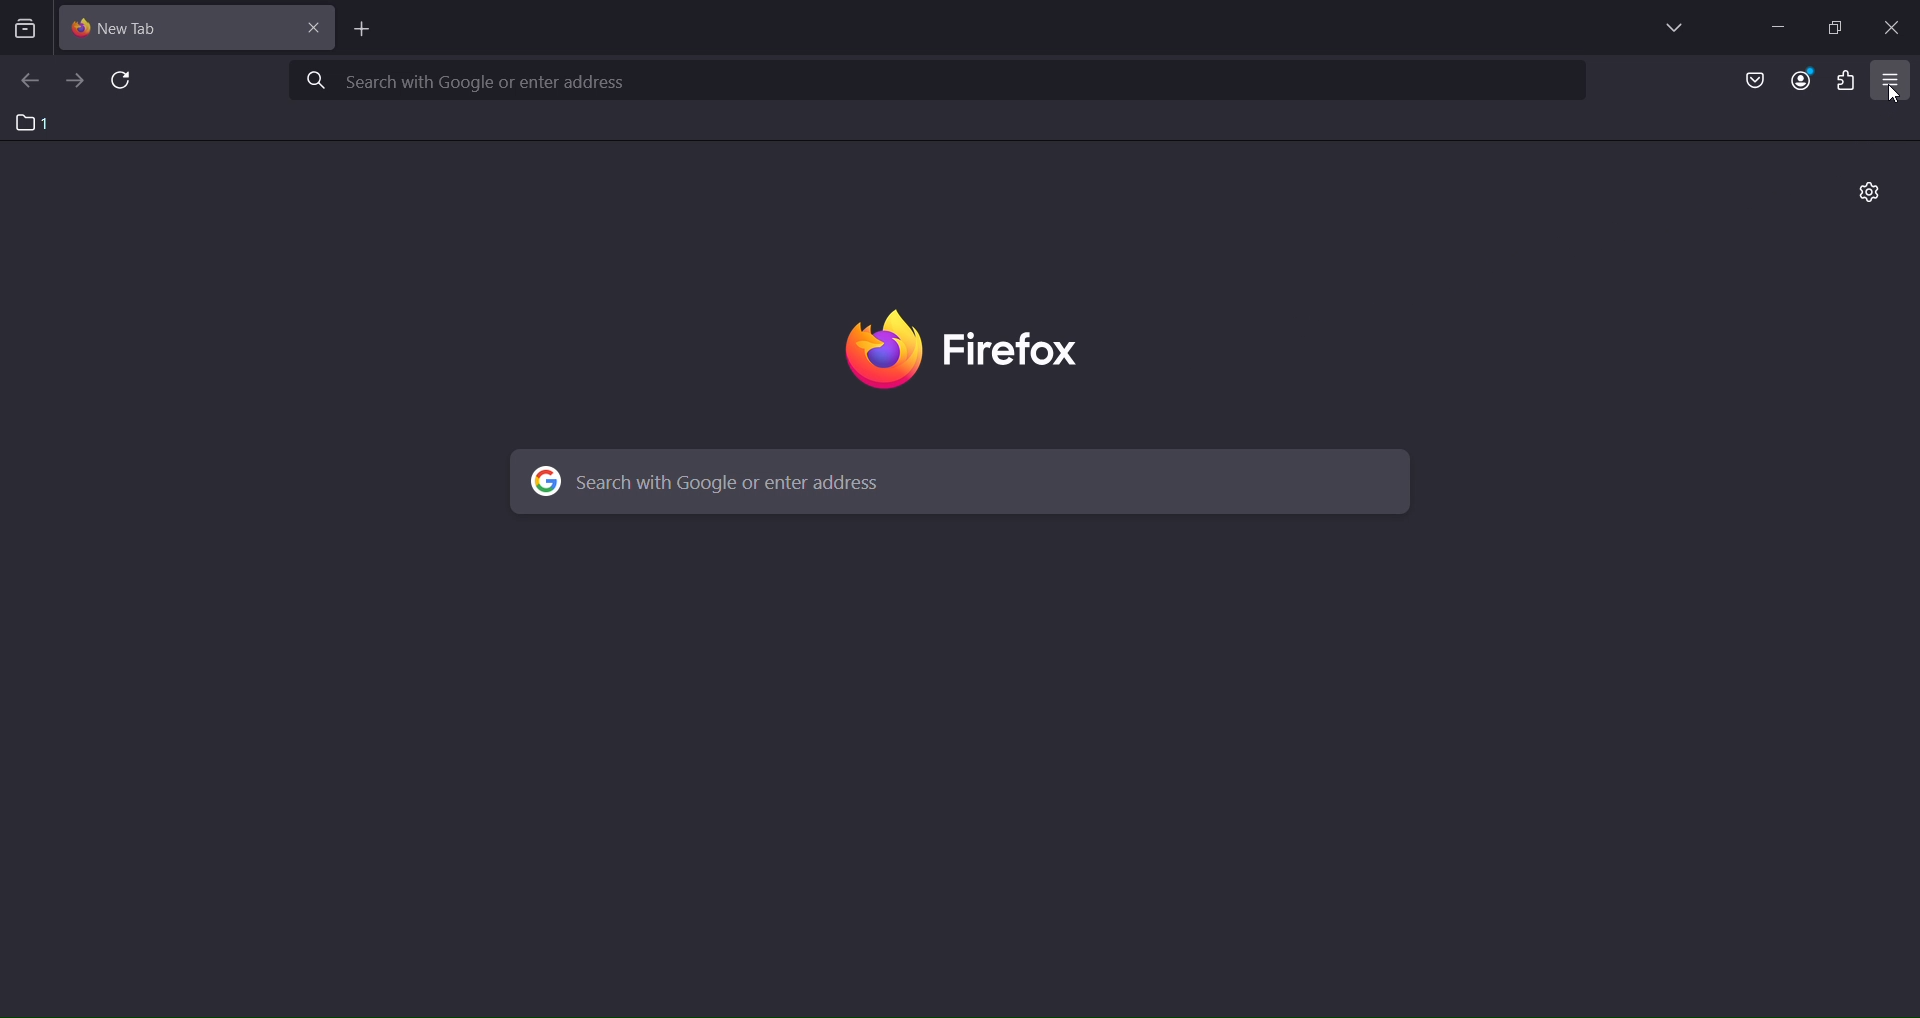 The image size is (1920, 1018). I want to click on minimze, so click(1775, 26).